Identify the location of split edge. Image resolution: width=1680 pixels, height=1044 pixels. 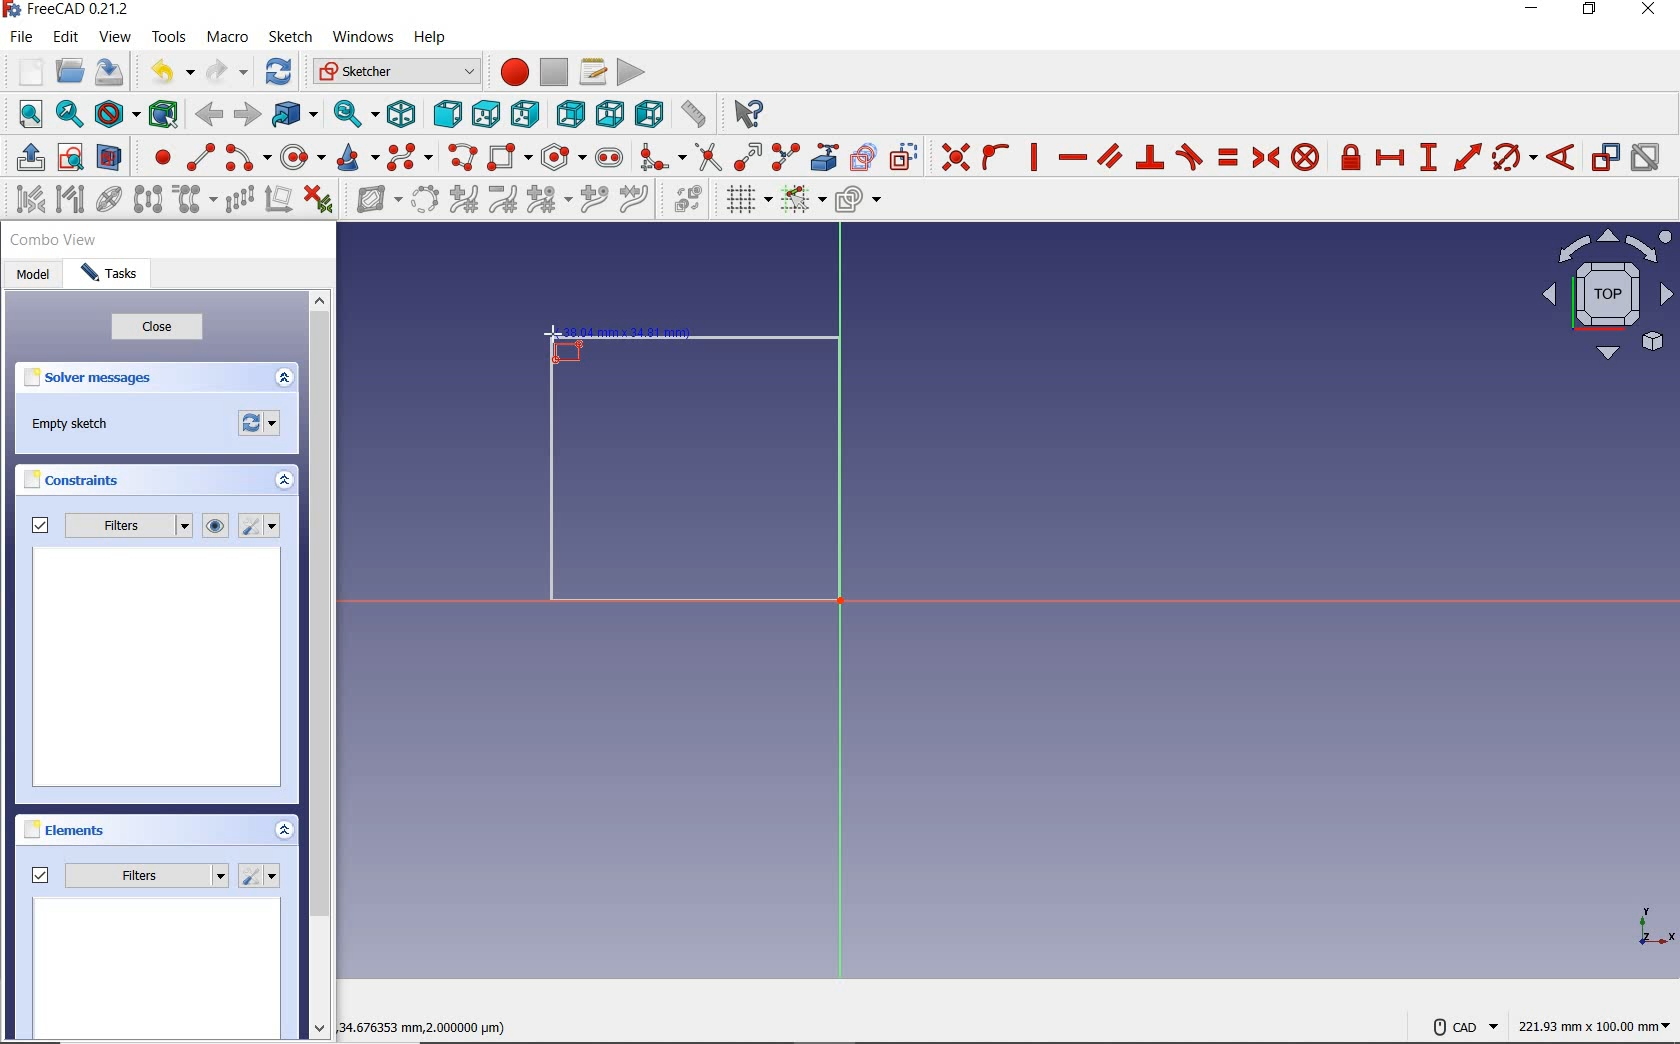
(786, 157).